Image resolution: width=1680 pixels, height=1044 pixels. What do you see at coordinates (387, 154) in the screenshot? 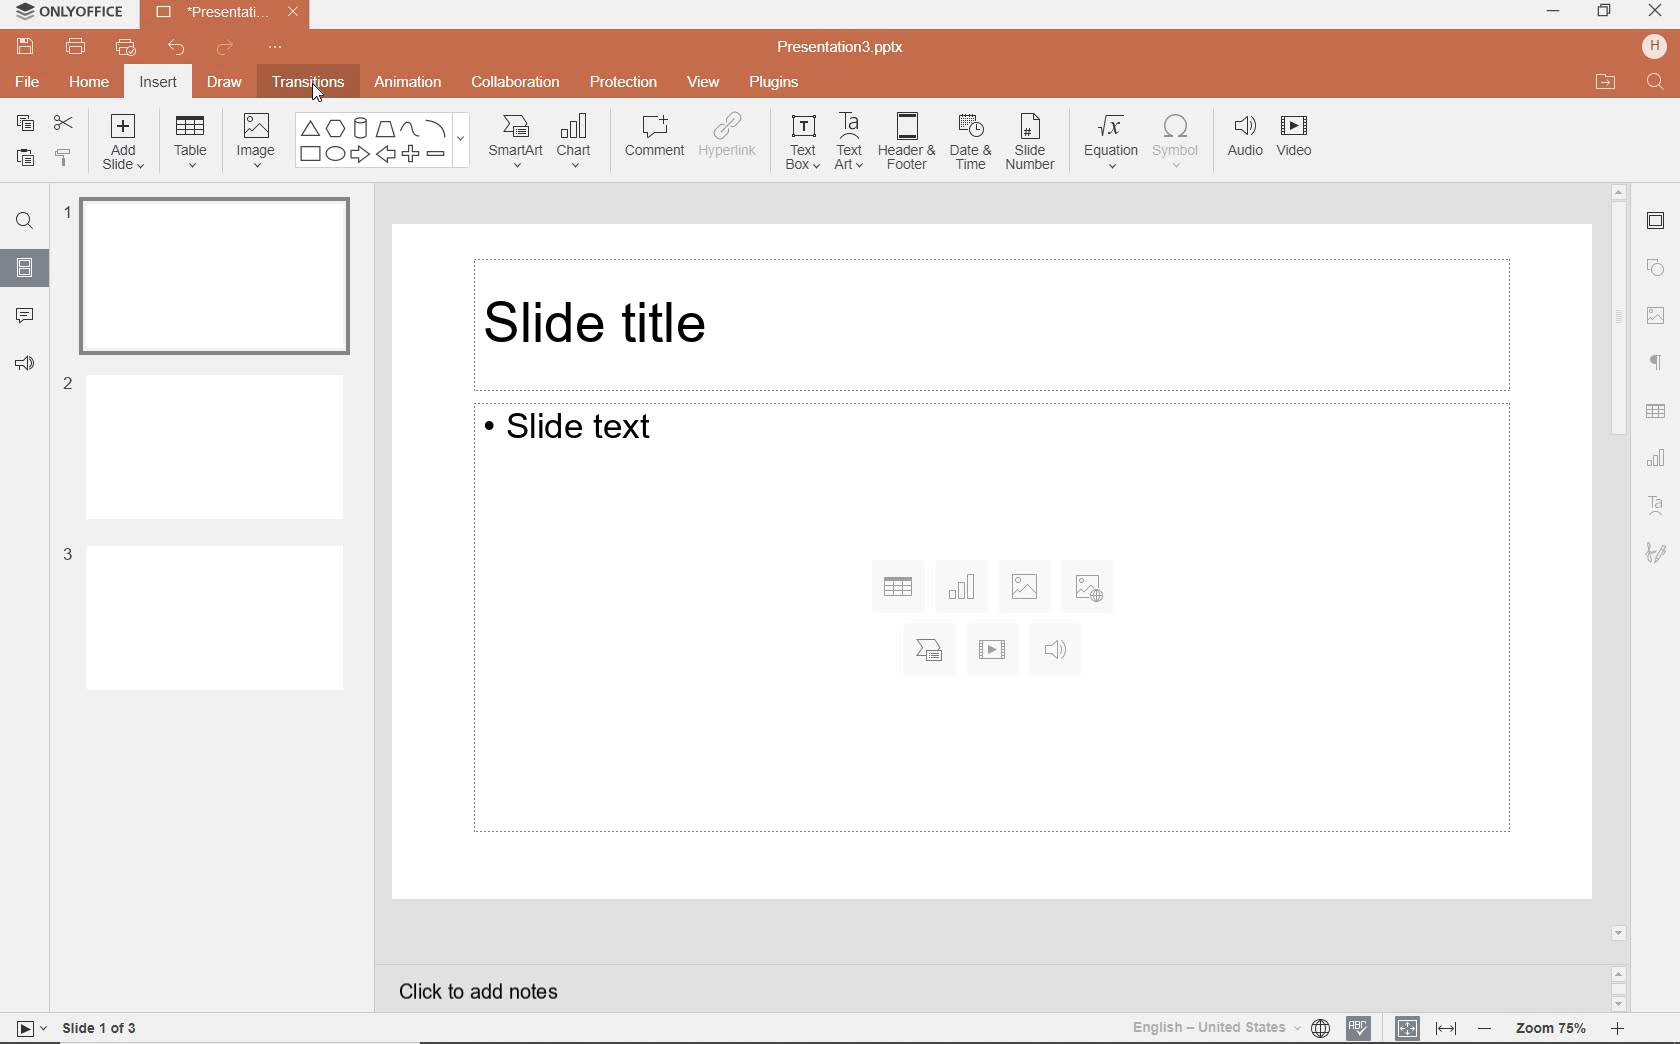
I see `BACK SIGN` at bounding box center [387, 154].